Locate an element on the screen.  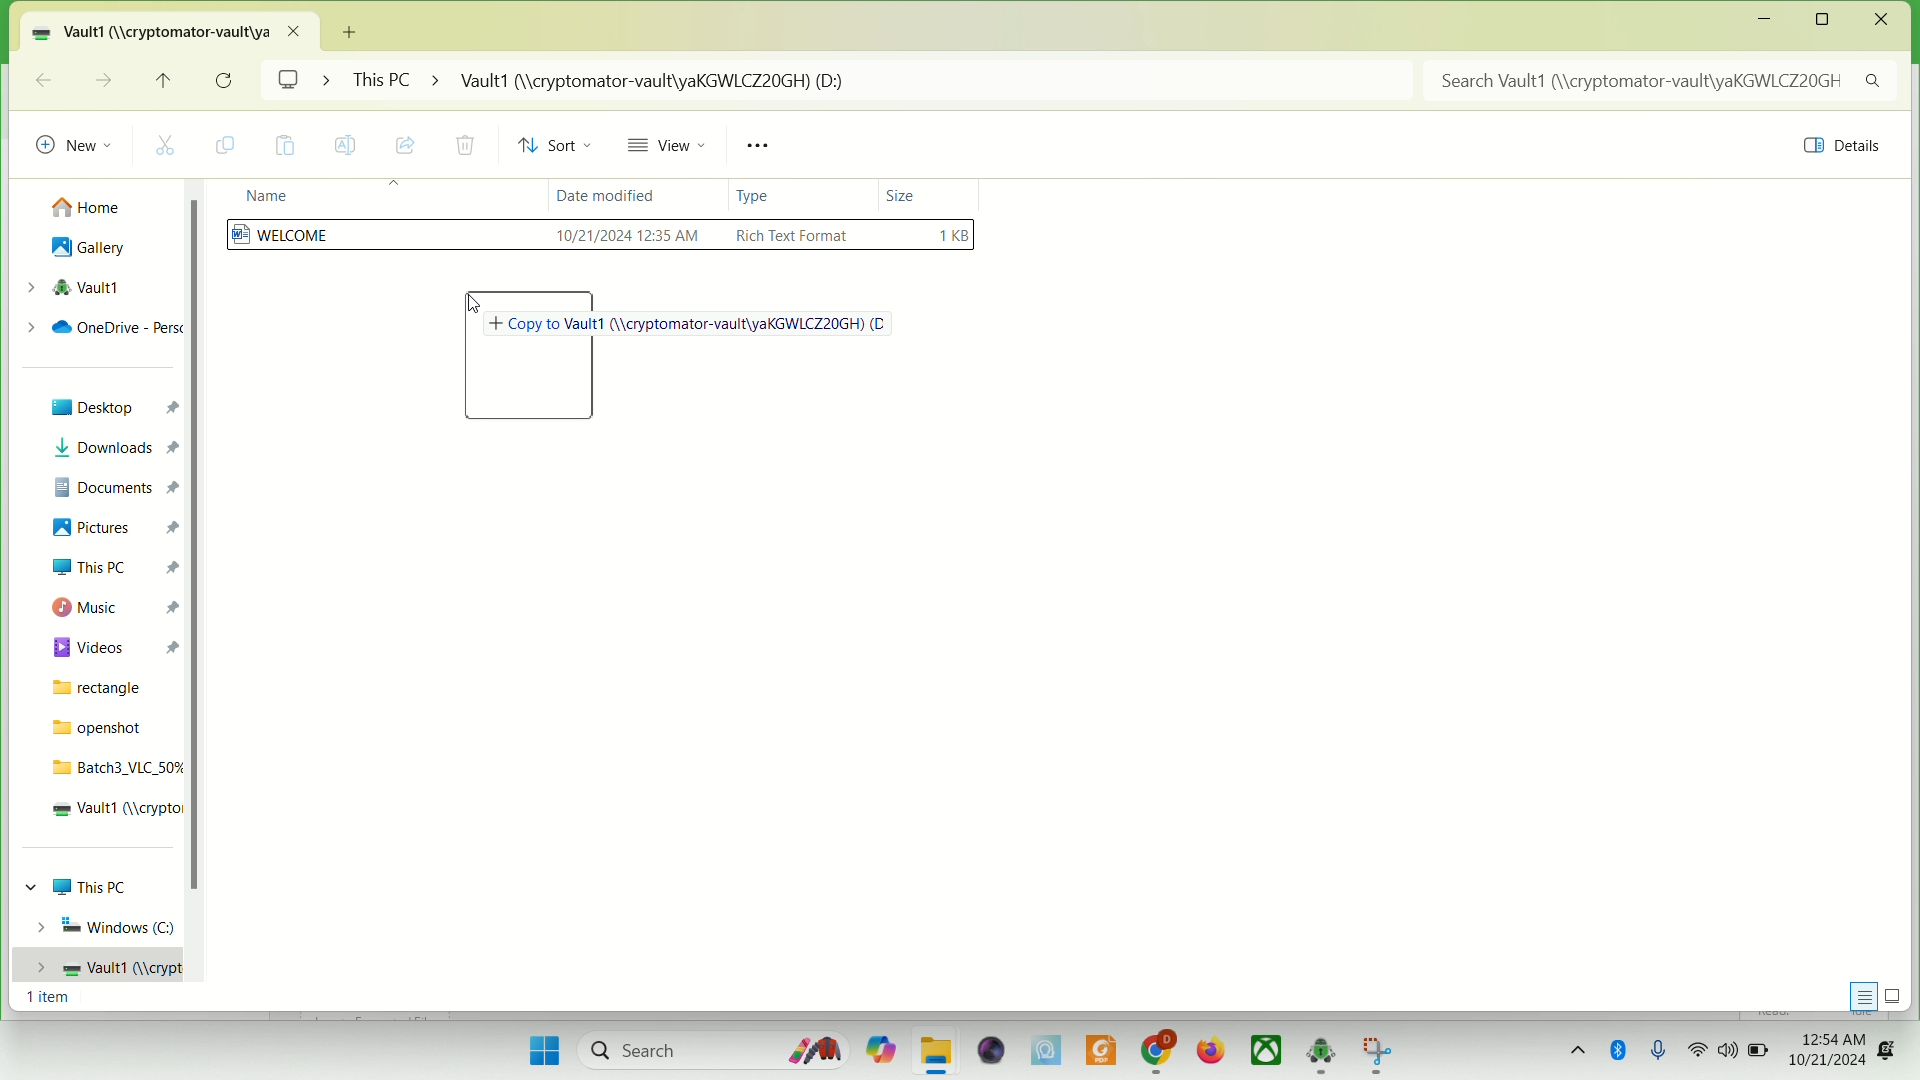
cursor is located at coordinates (476, 305).